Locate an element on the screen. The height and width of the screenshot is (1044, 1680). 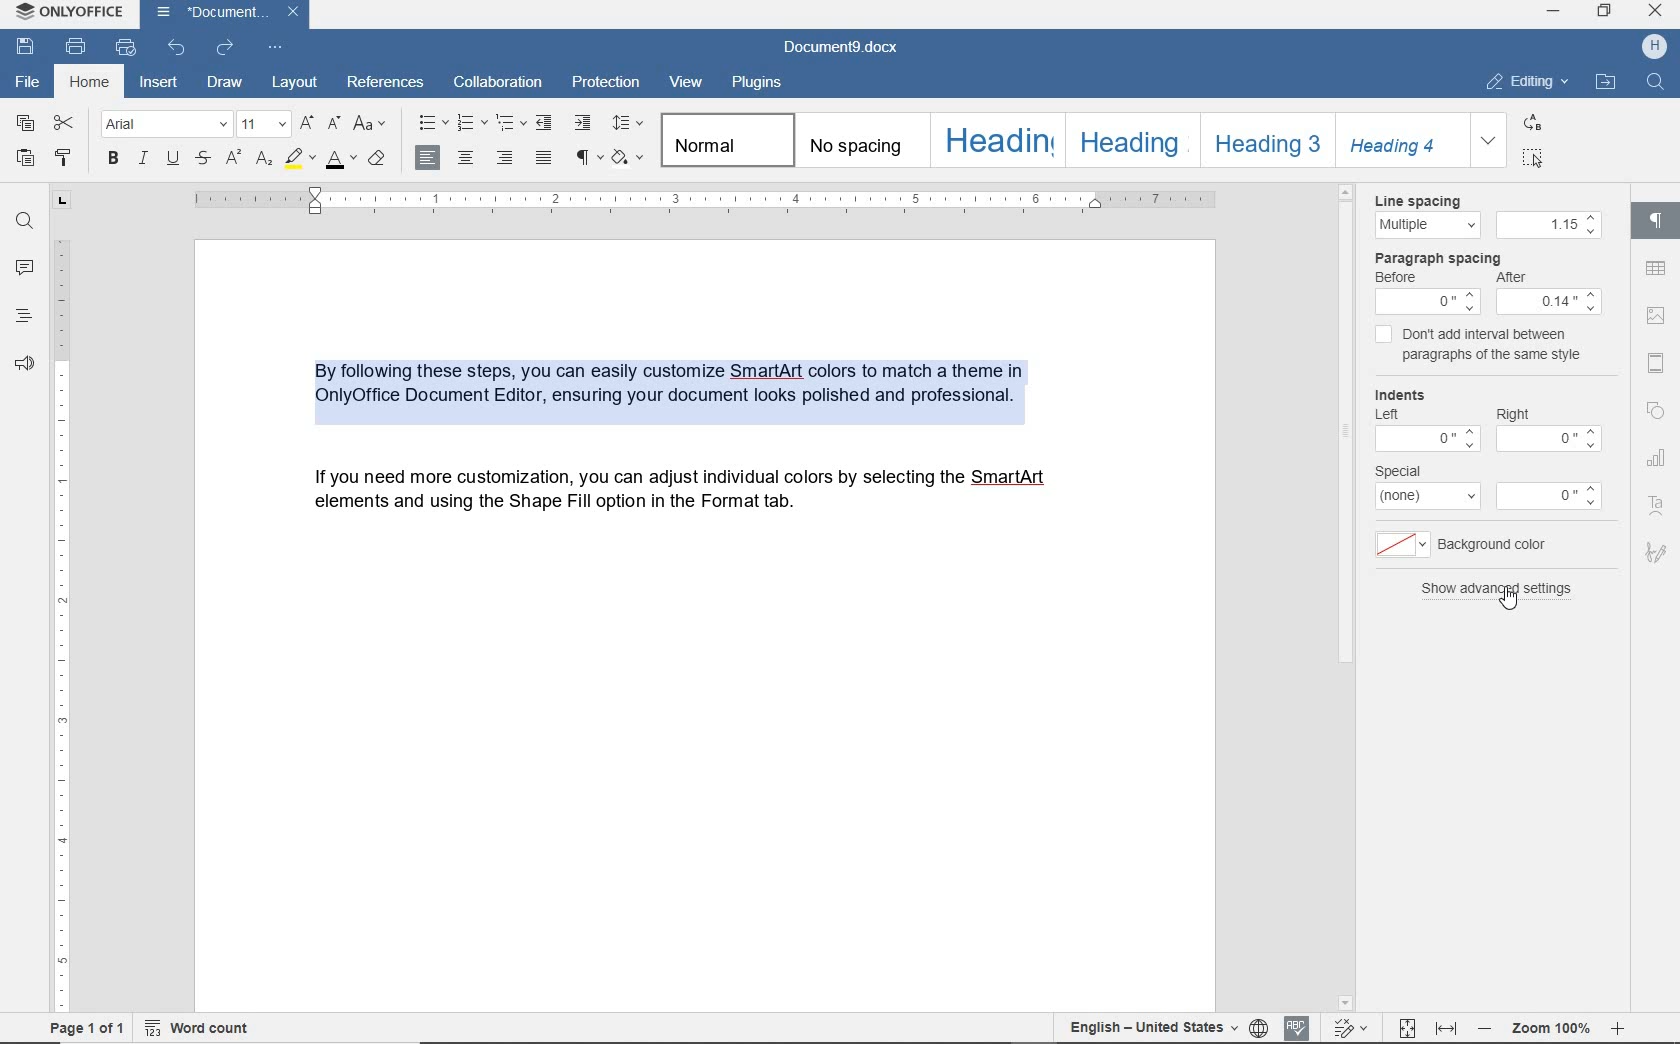
numbering is located at coordinates (467, 120).